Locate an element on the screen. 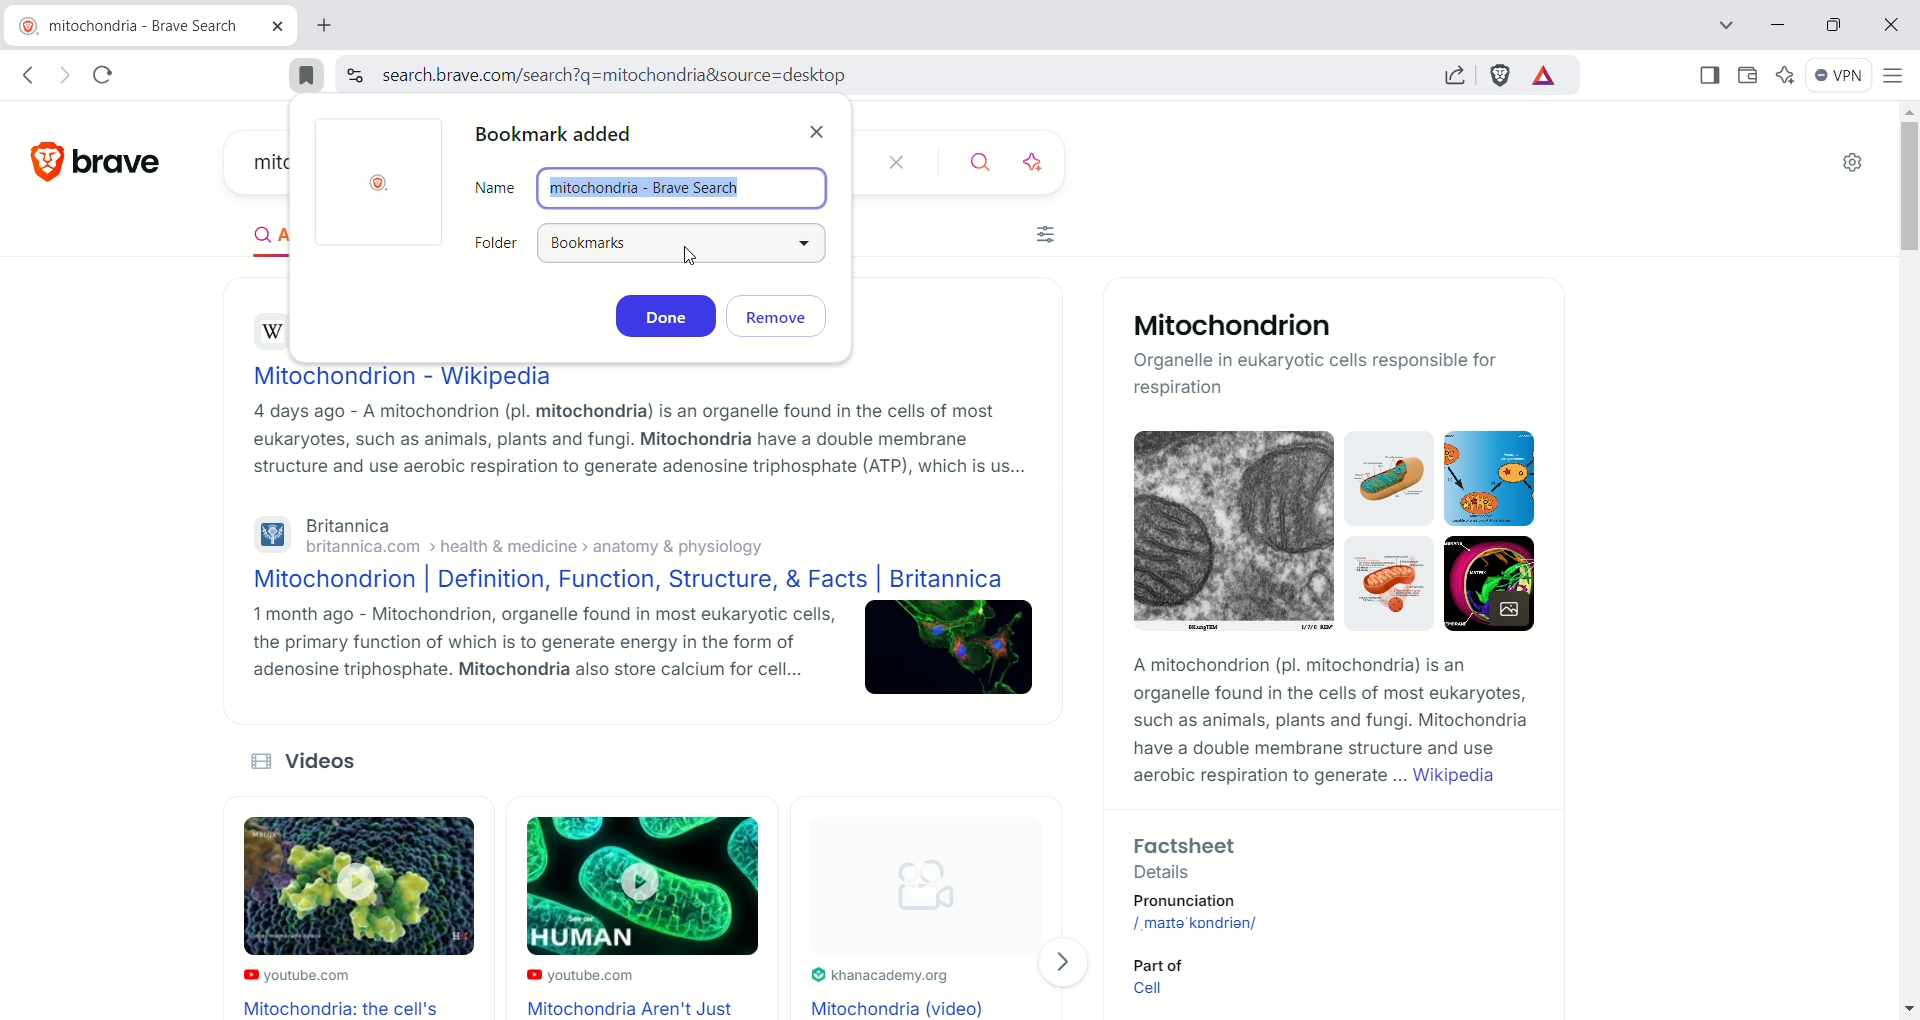 The width and height of the screenshot is (1920, 1020). Videos is located at coordinates (322, 761).